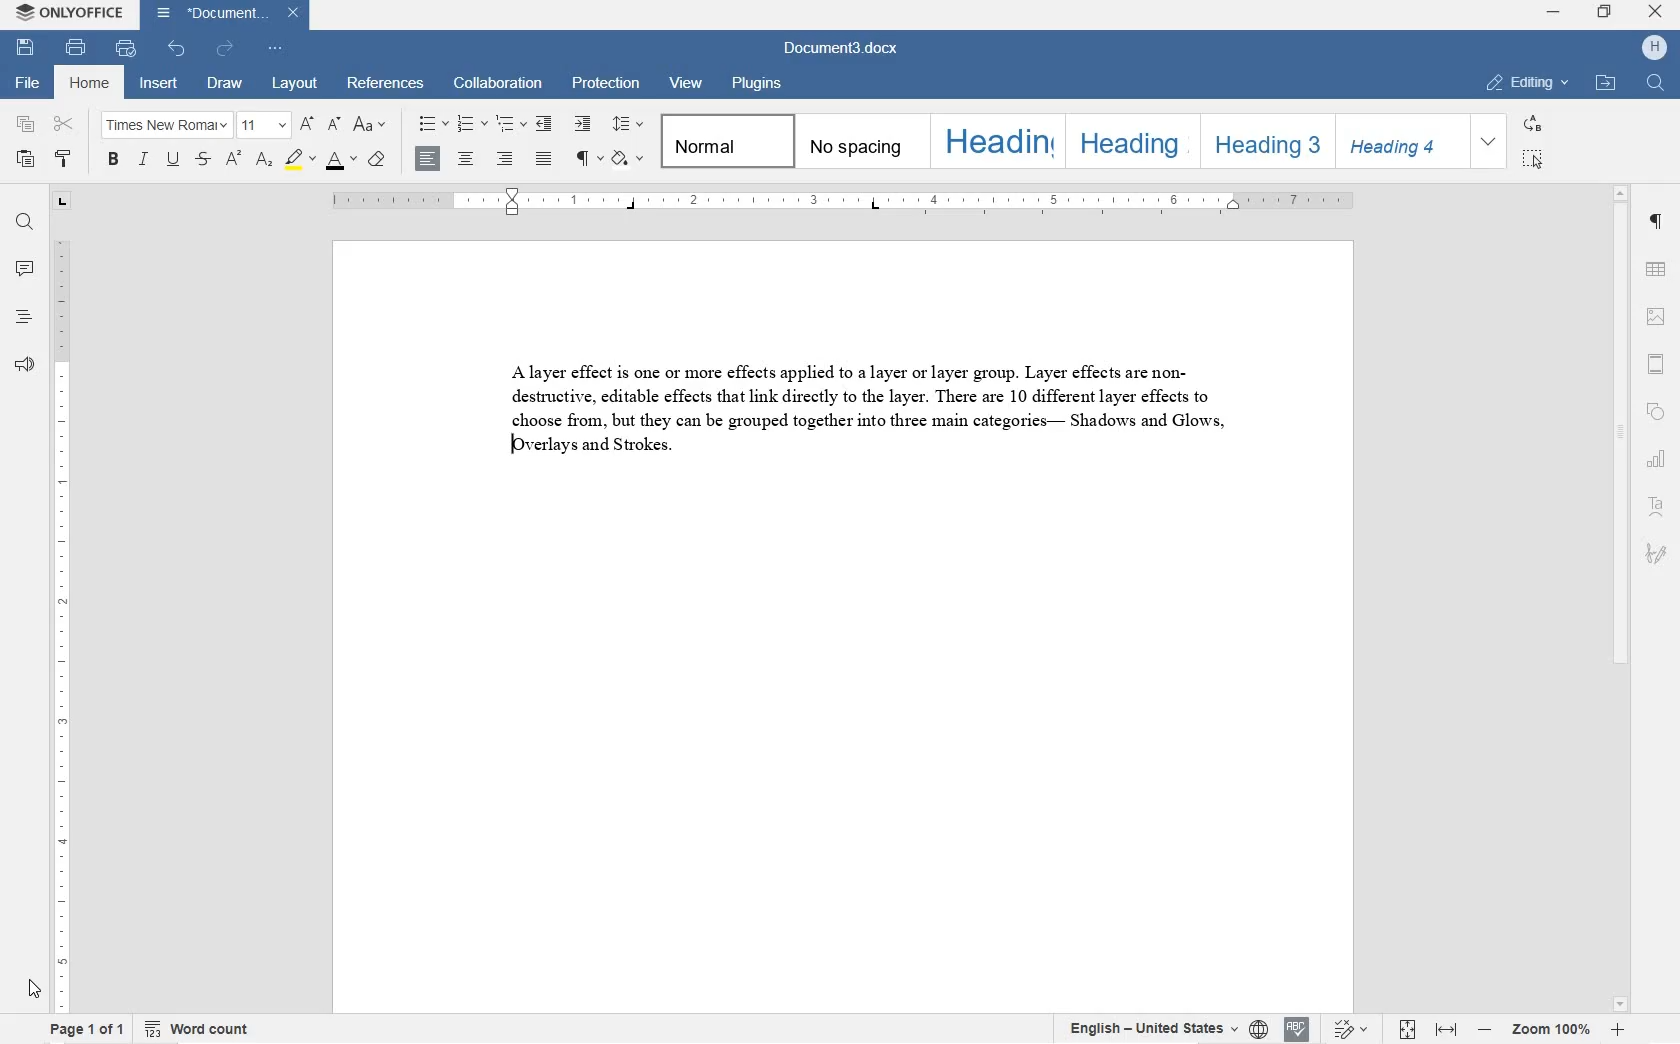  What do you see at coordinates (1160, 1028) in the screenshot?
I see `set text or document language` at bounding box center [1160, 1028].